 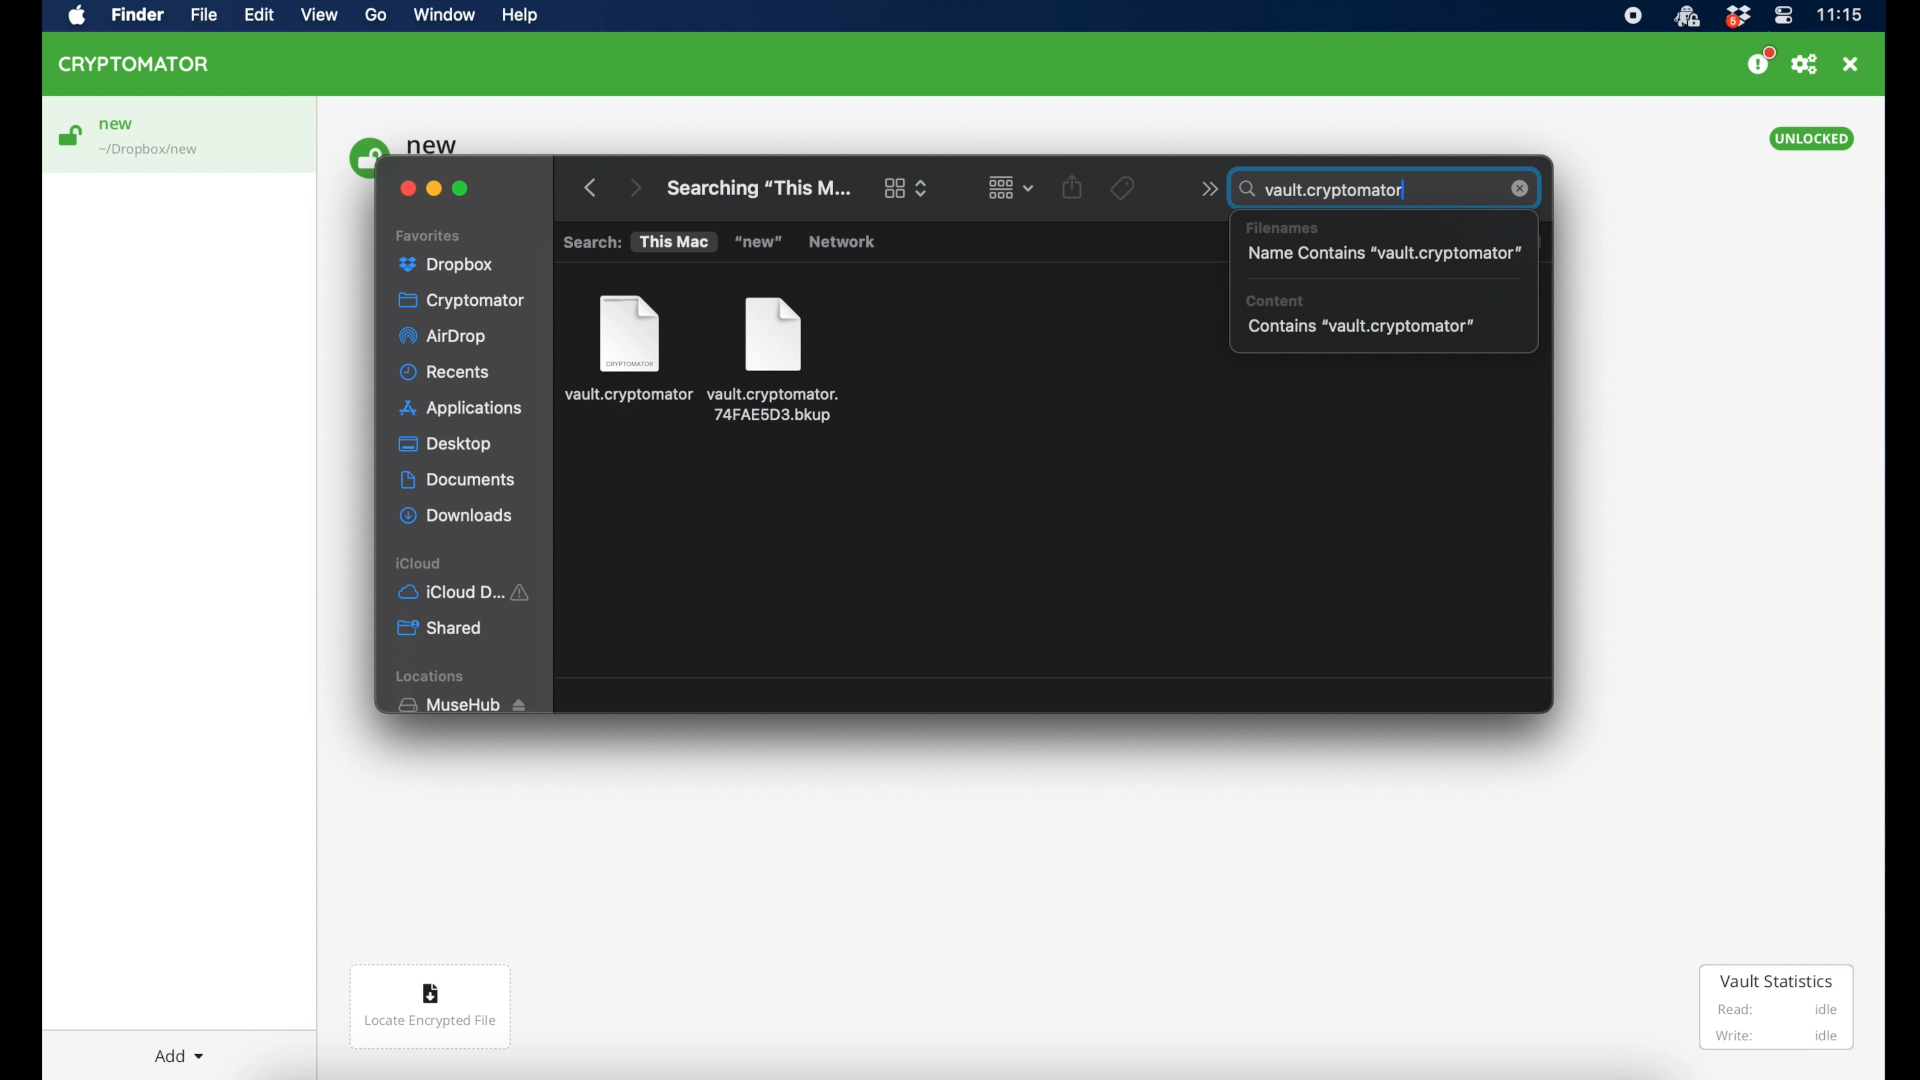 I want to click on file, so click(x=203, y=15).